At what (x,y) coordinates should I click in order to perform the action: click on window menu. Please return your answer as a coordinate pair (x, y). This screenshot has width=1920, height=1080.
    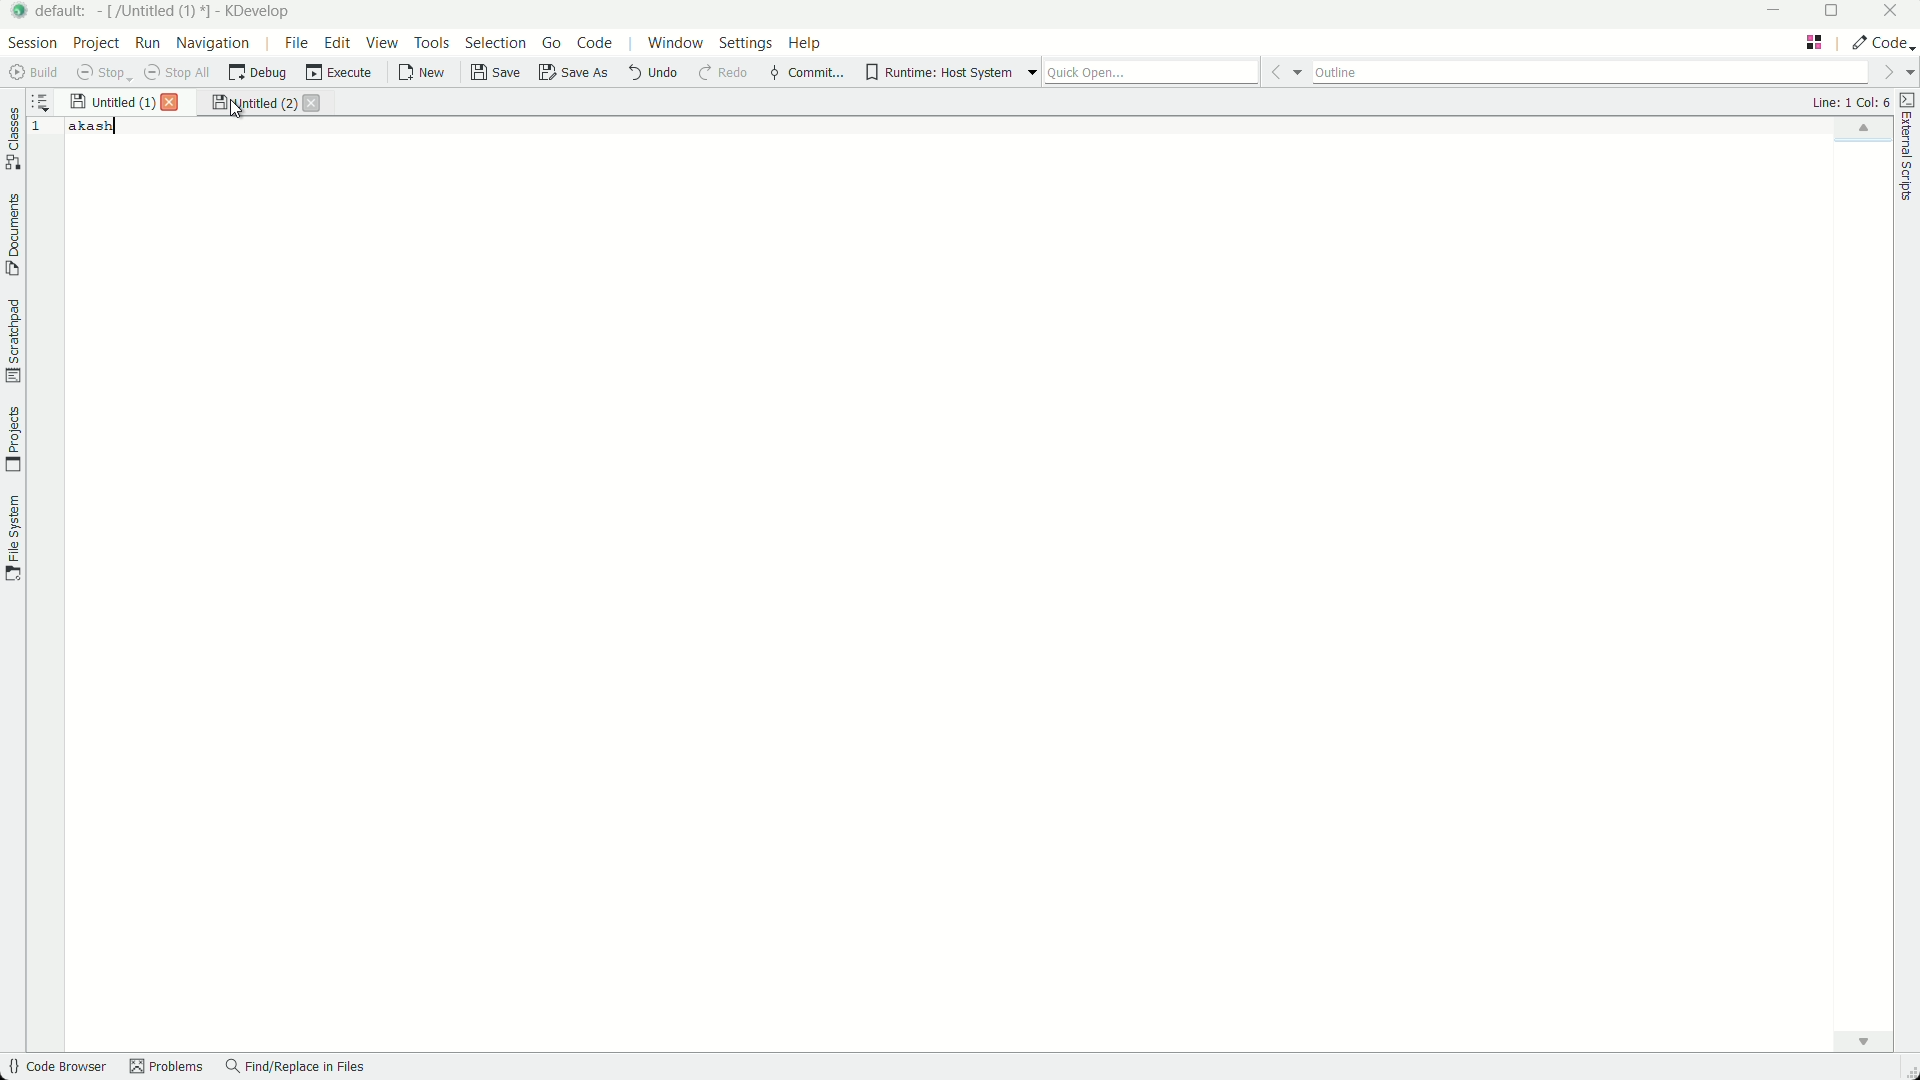
    Looking at the image, I should click on (675, 45).